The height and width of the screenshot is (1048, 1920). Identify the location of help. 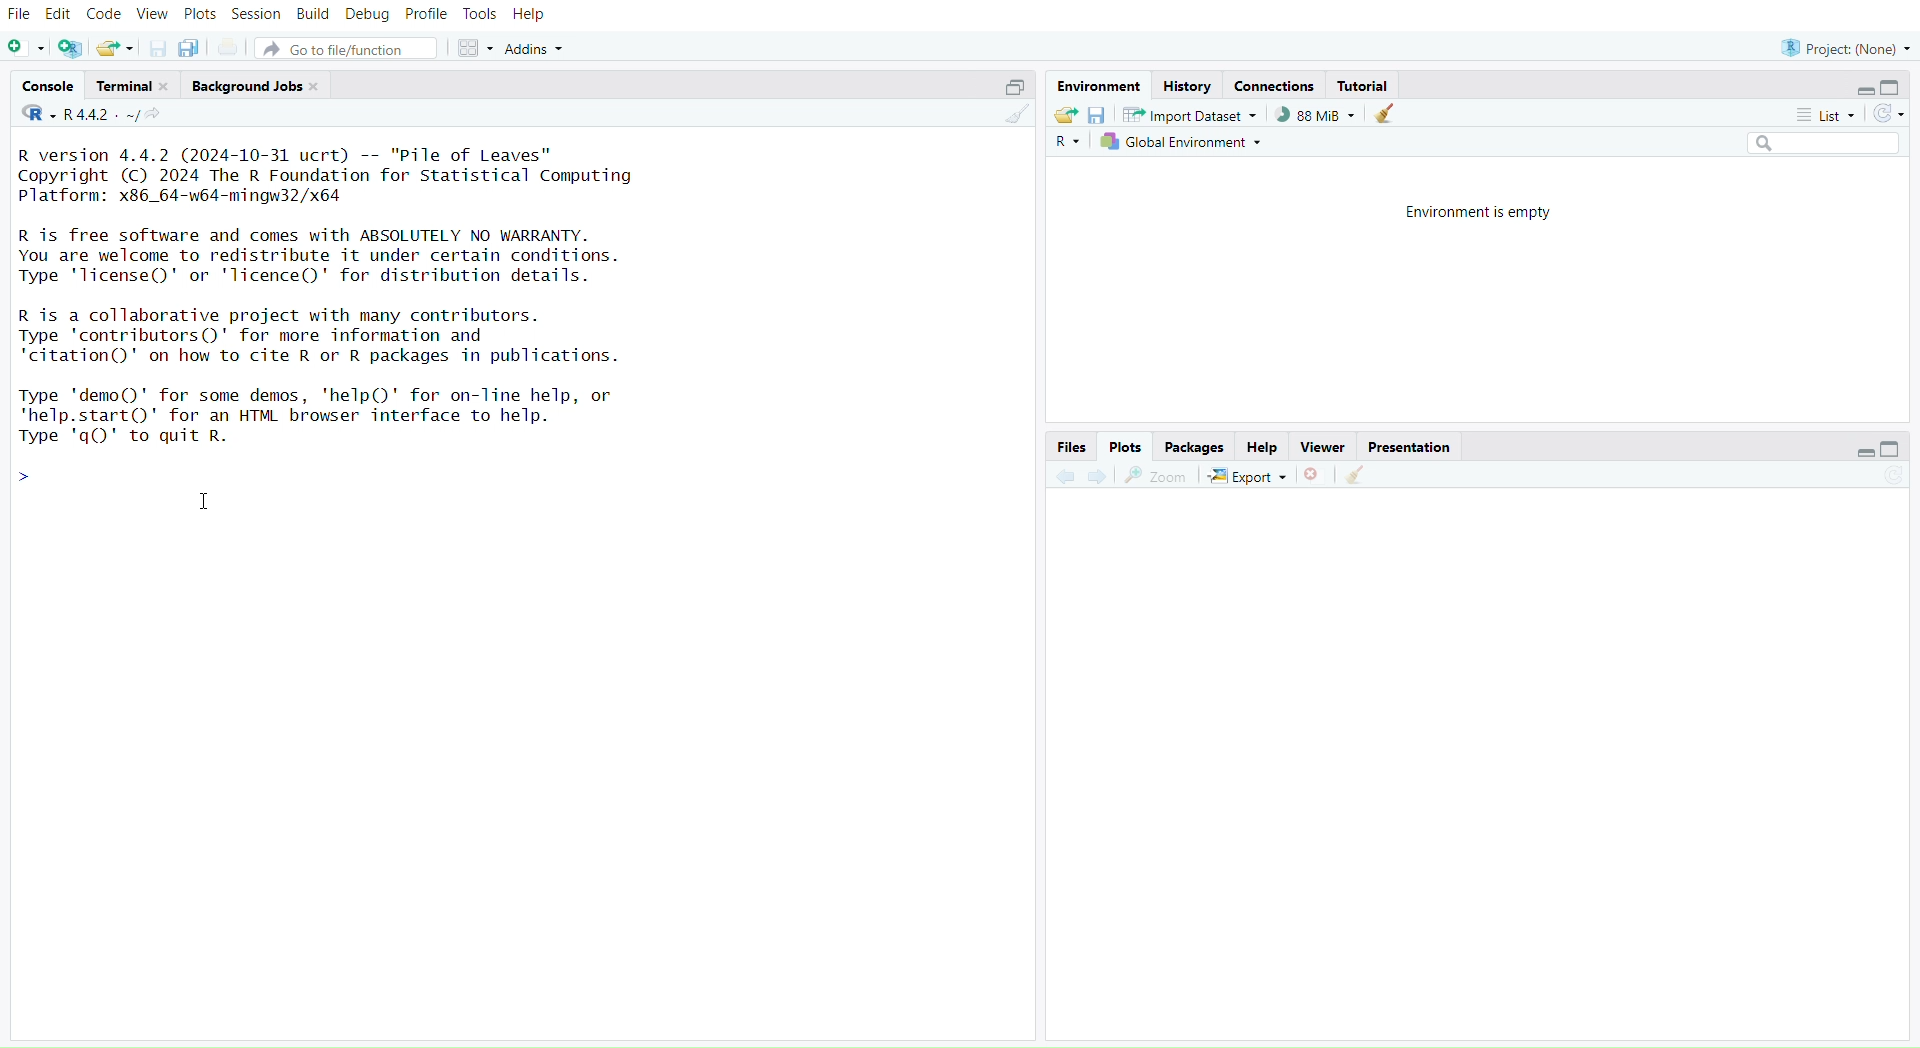
(530, 16).